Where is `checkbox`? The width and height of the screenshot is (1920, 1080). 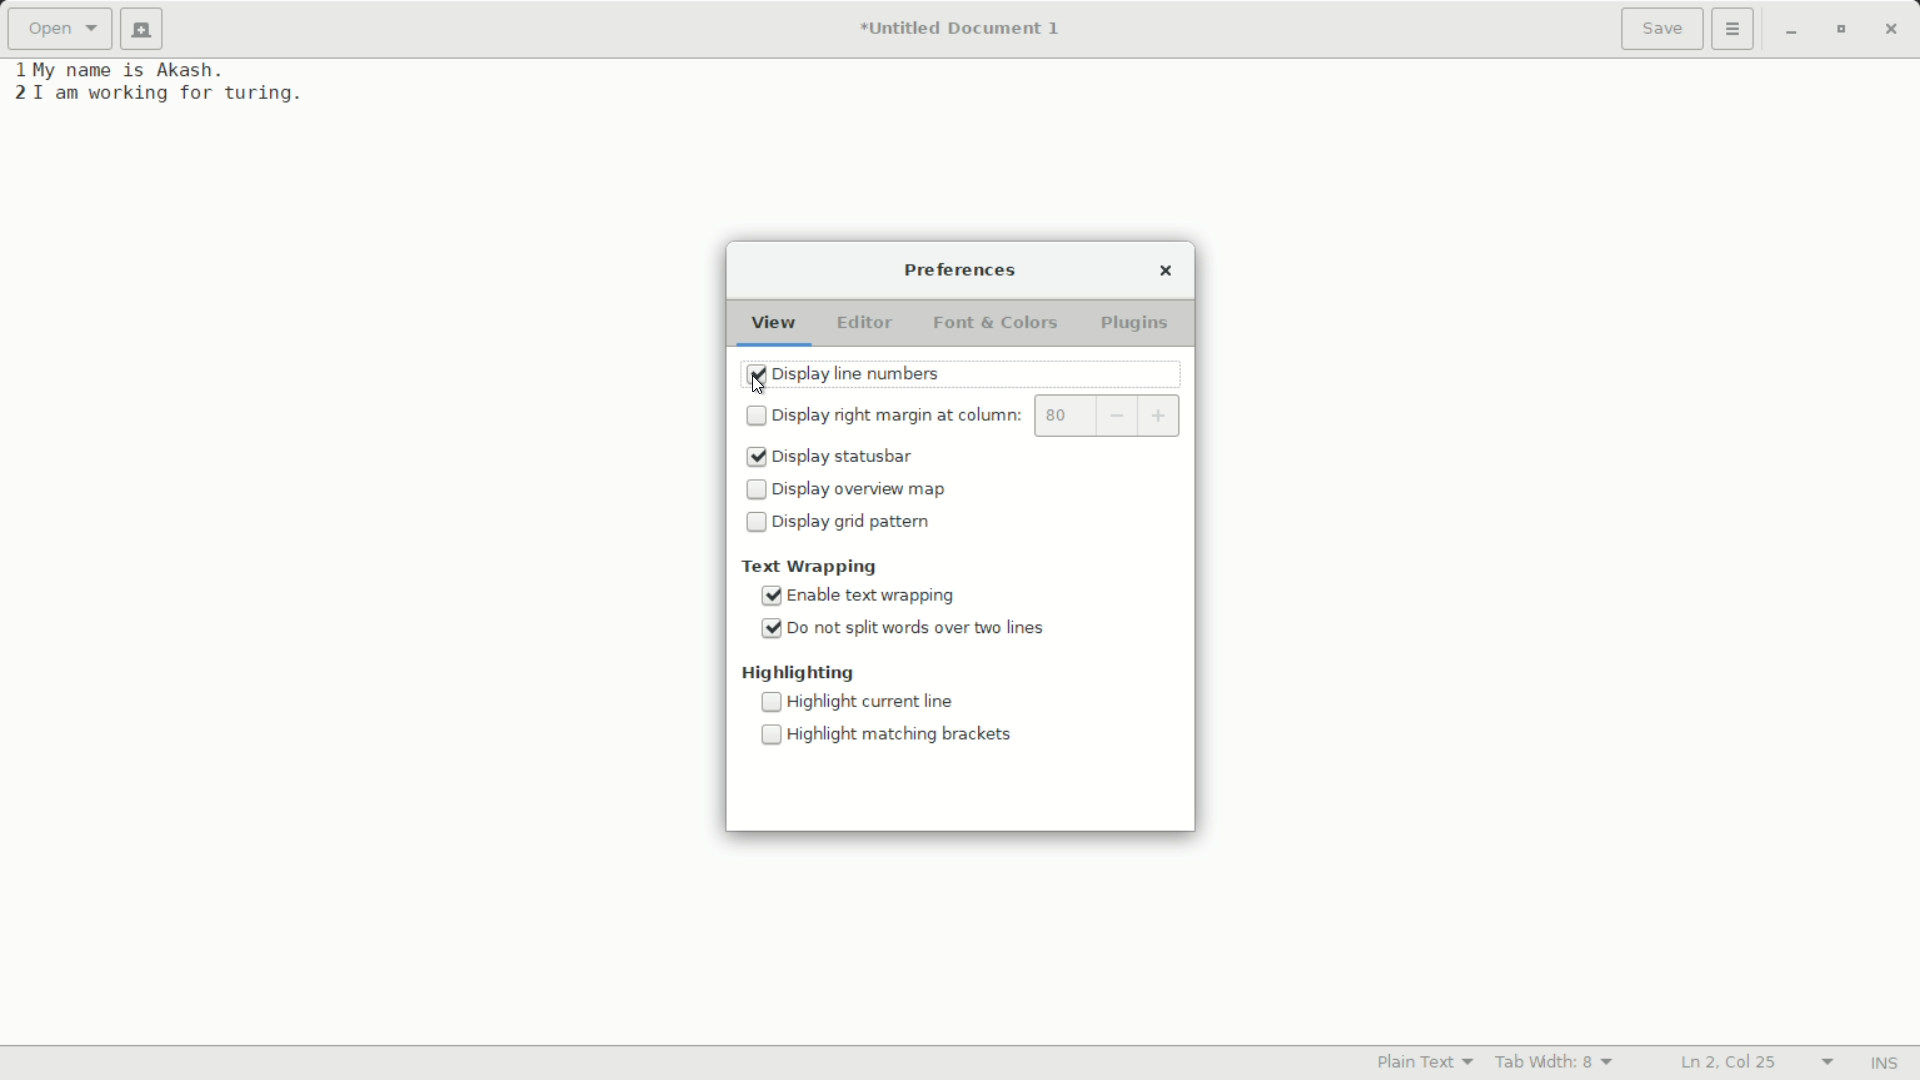
checkbox is located at coordinates (758, 415).